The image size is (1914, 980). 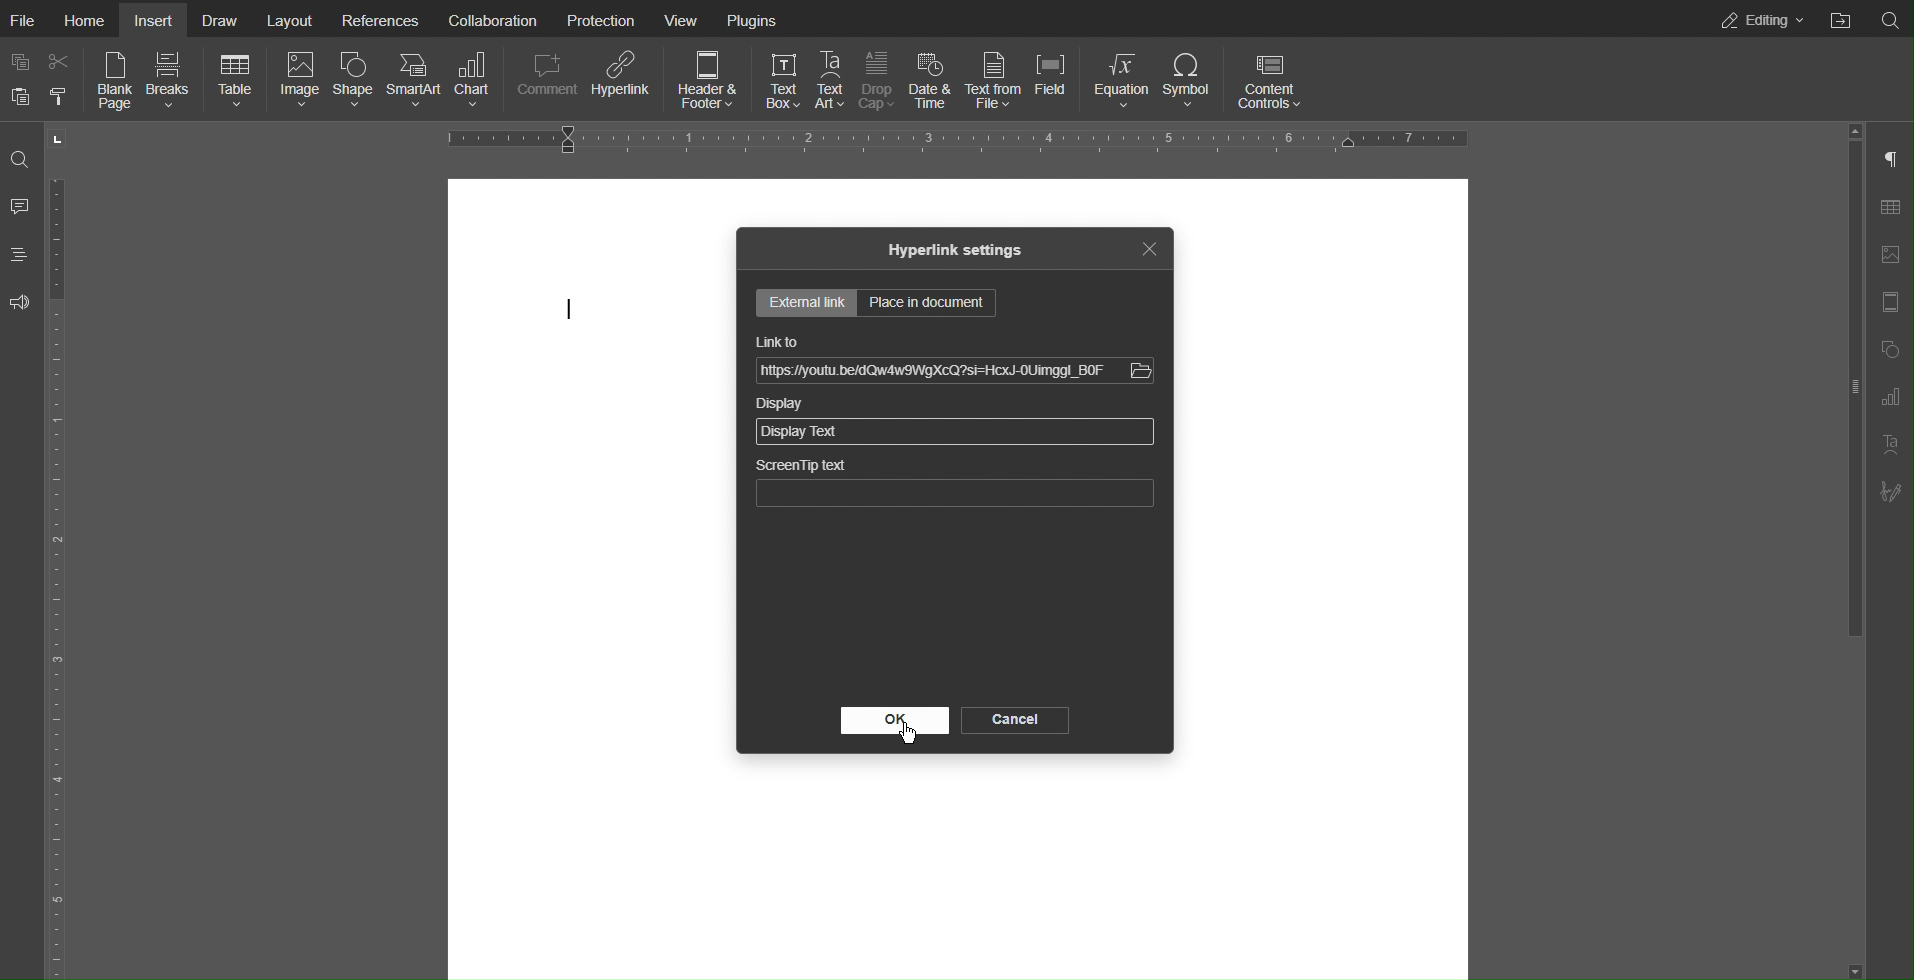 What do you see at coordinates (18, 255) in the screenshot?
I see `Headings` at bounding box center [18, 255].